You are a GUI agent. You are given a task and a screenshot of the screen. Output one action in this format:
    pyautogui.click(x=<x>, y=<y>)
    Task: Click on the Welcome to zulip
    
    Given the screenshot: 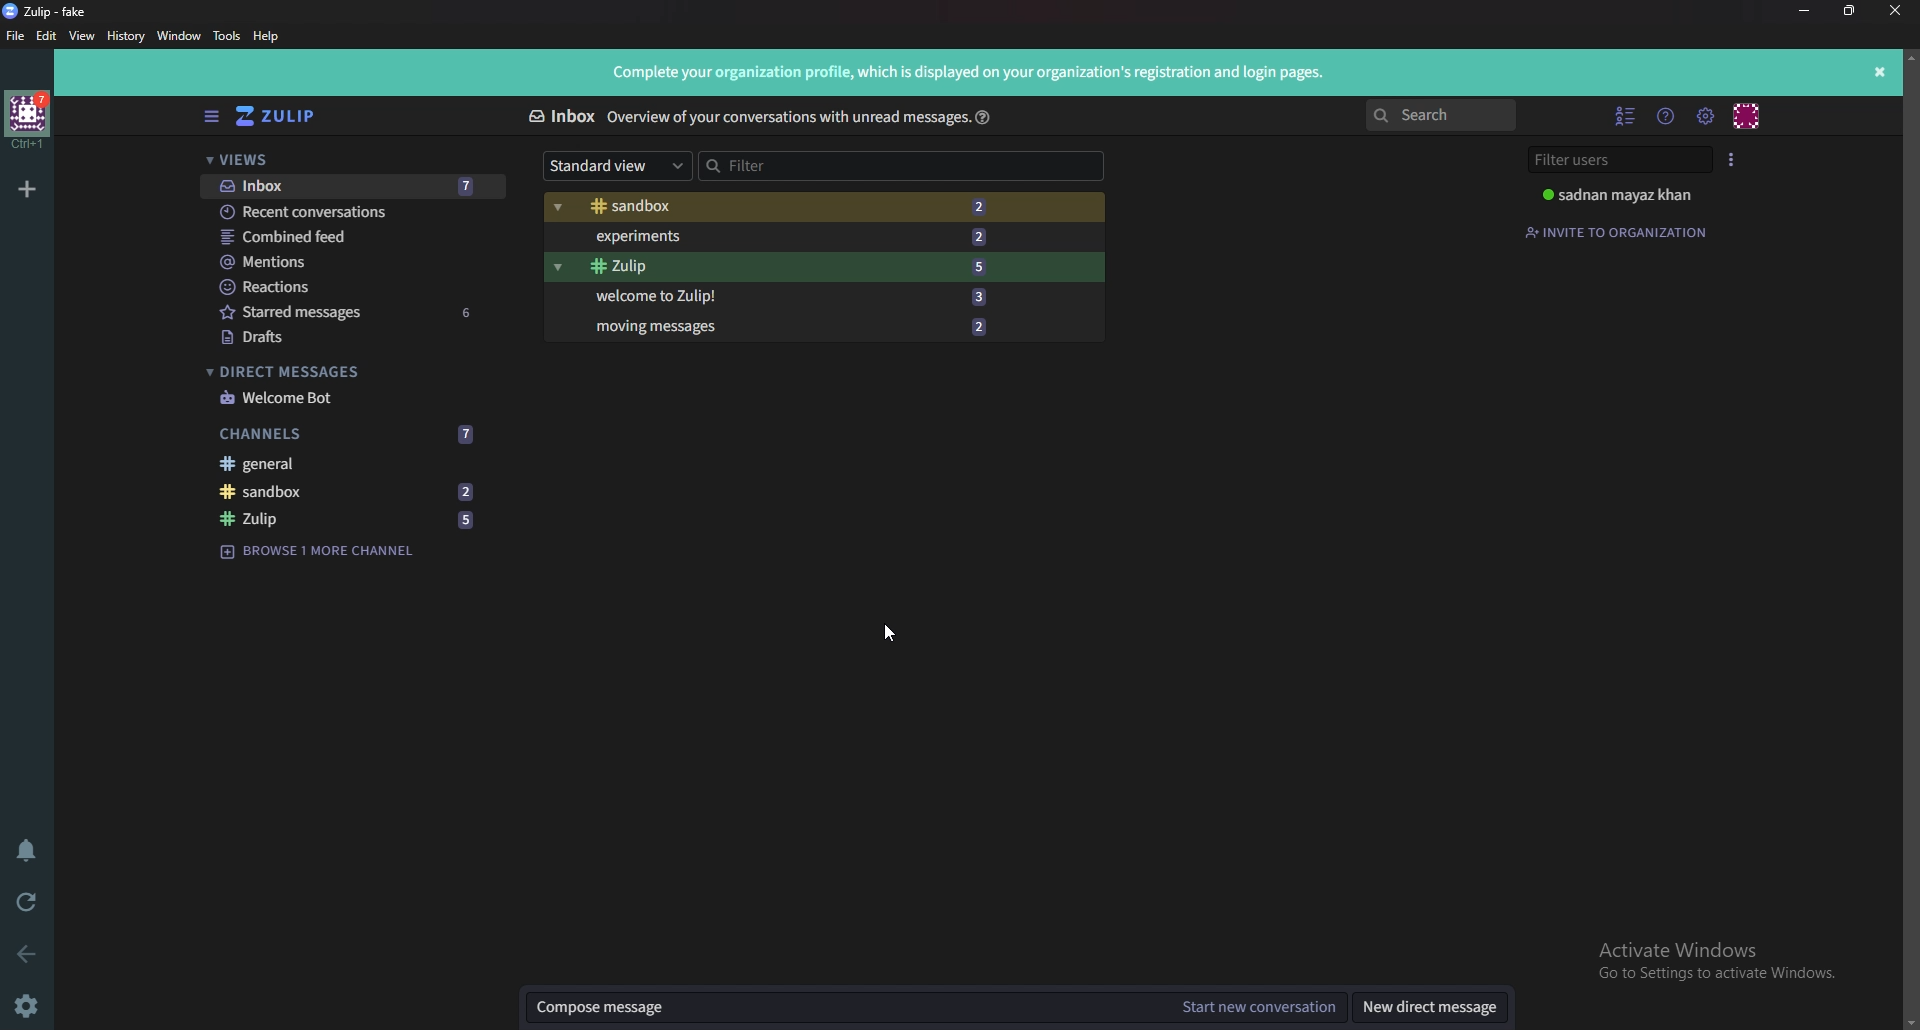 What is the action you would take?
    pyautogui.click(x=790, y=295)
    